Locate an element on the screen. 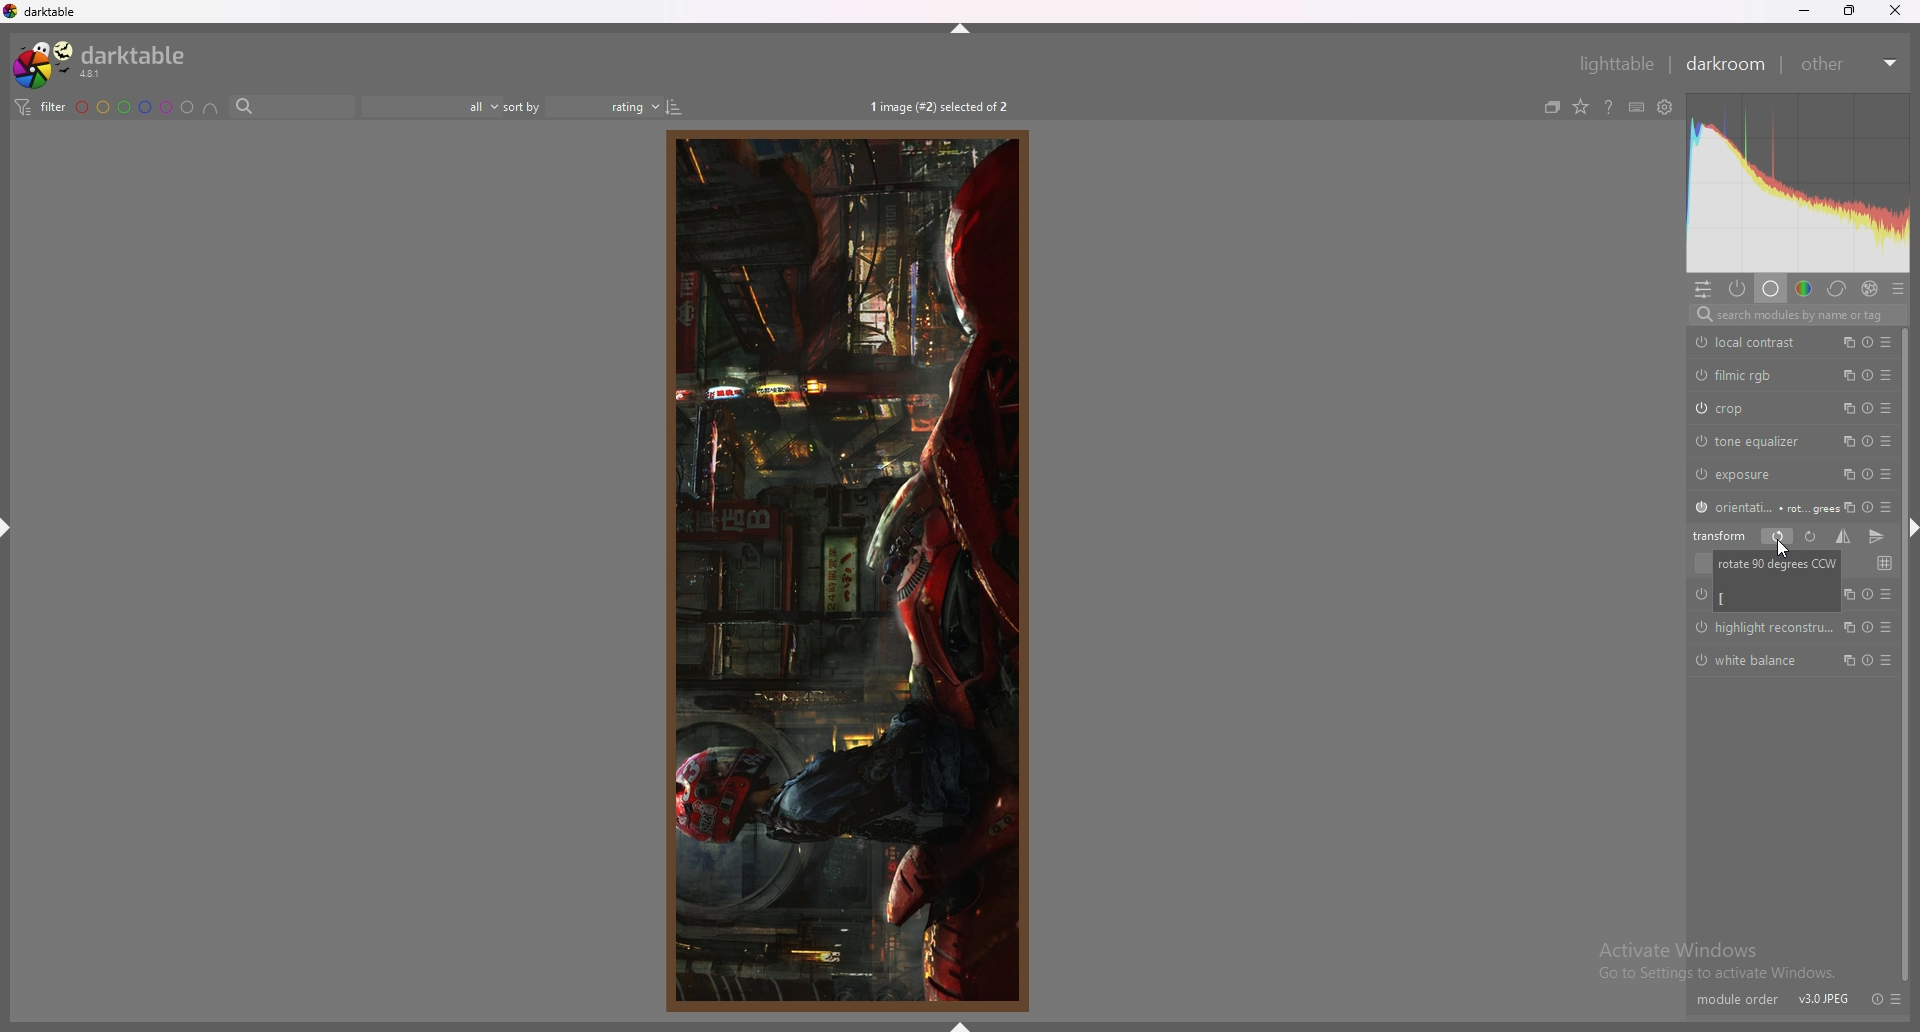  include color labels is located at coordinates (210, 107).